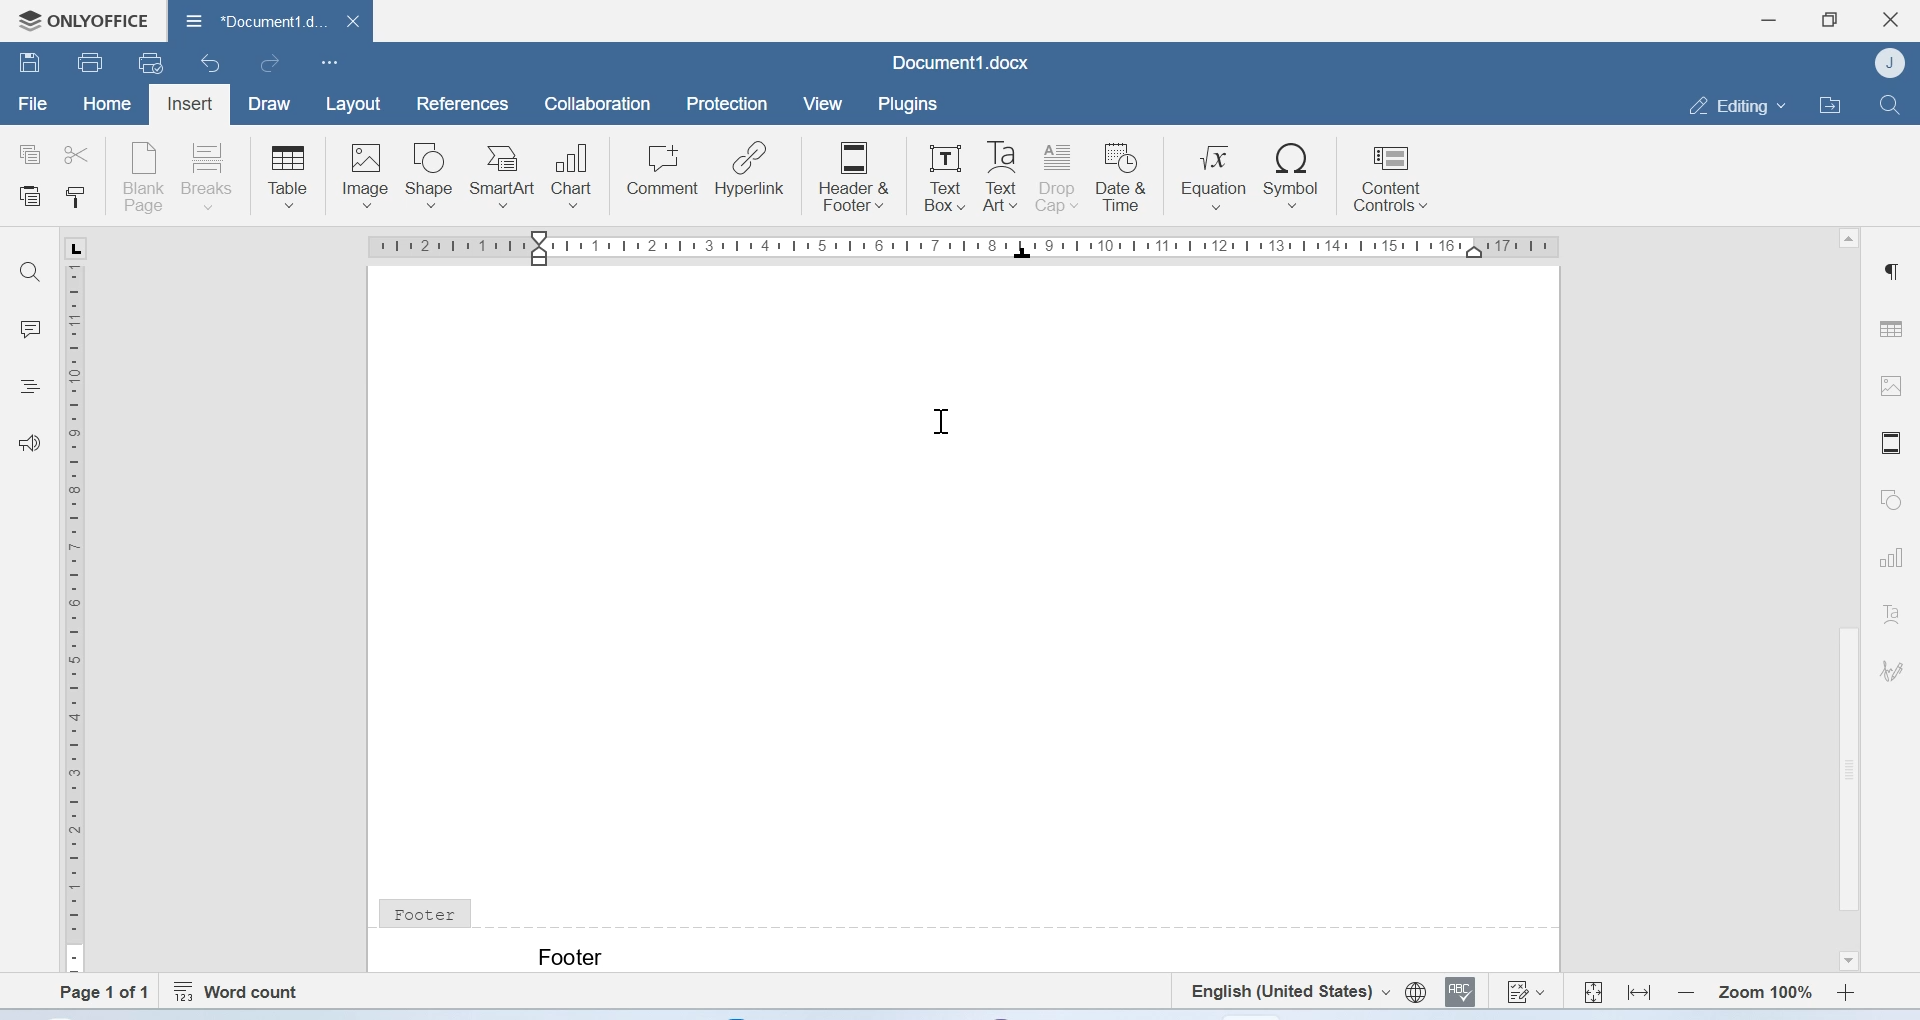 This screenshot has height=1020, width=1920. Describe the element at coordinates (274, 103) in the screenshot. I see `Draw` at that location.